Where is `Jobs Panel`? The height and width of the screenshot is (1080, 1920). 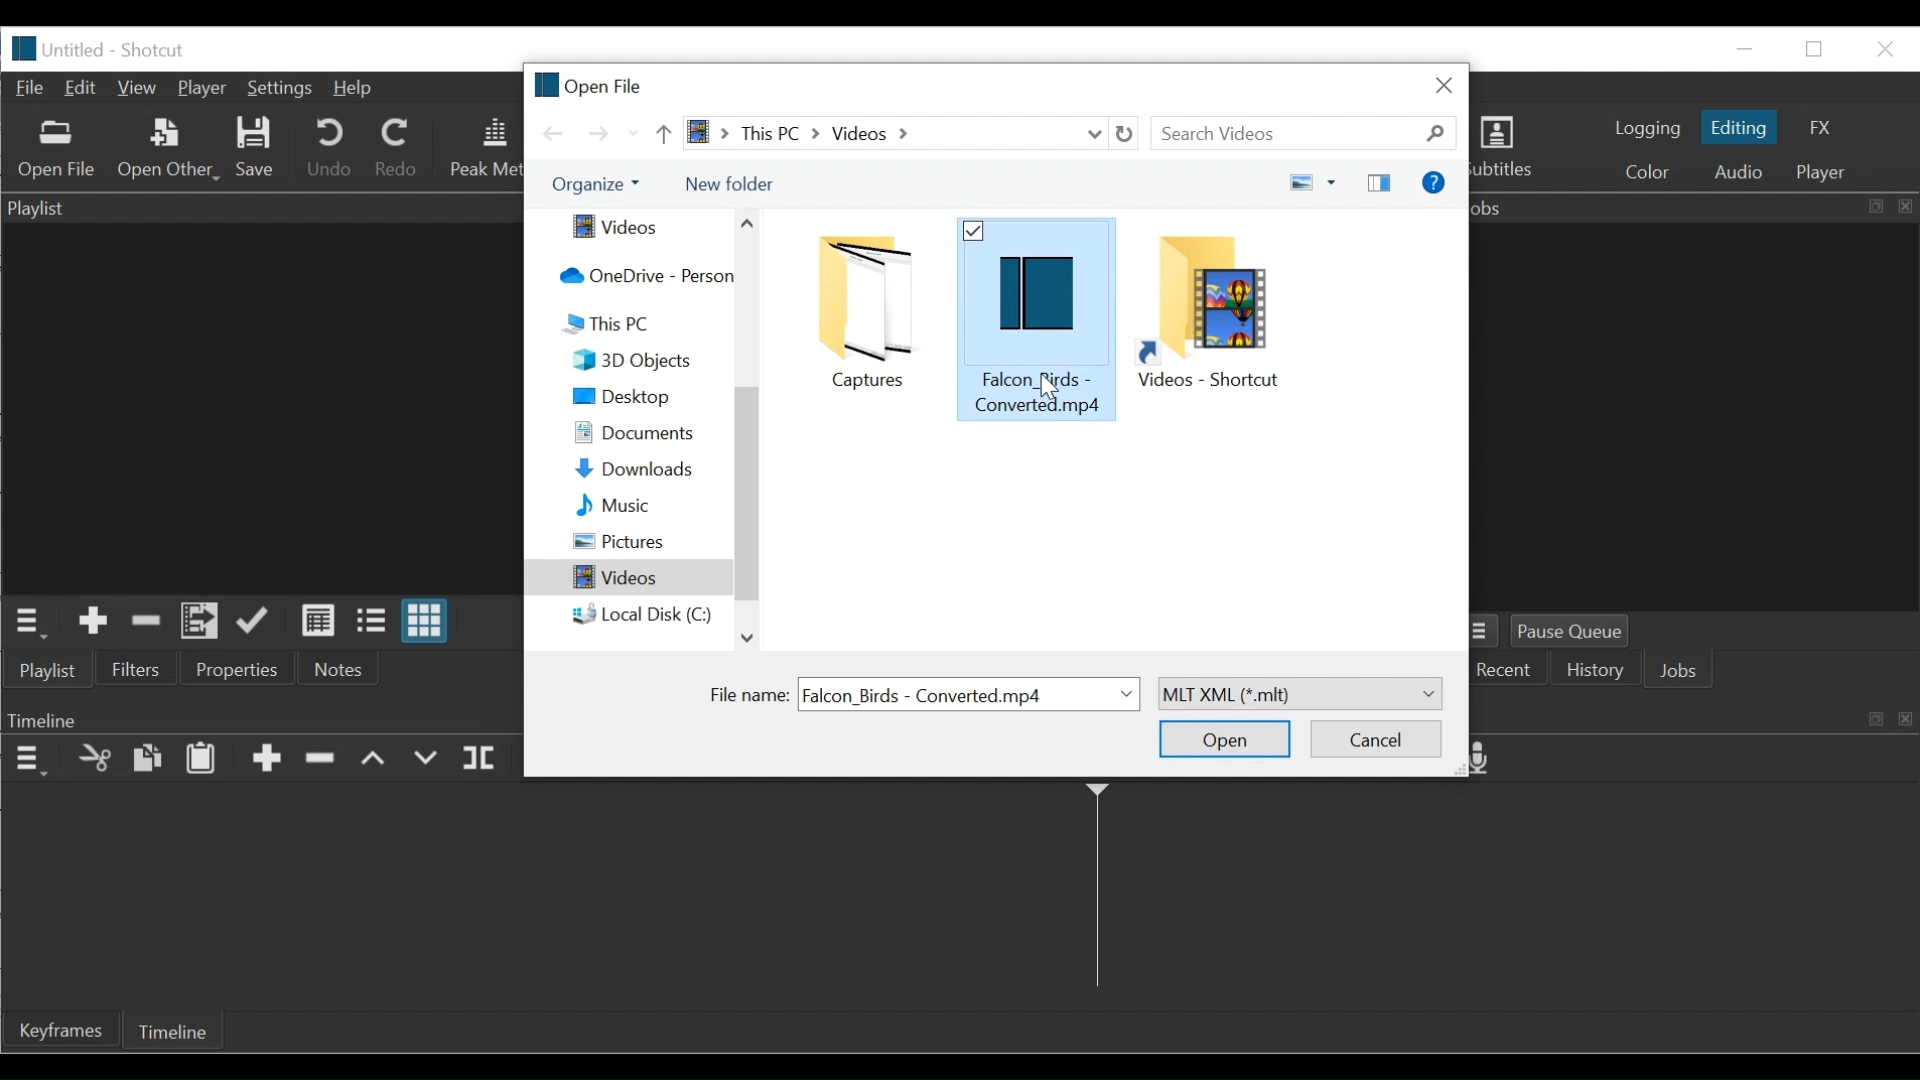
Jobs Panel is located at coordinates (1695, 207).